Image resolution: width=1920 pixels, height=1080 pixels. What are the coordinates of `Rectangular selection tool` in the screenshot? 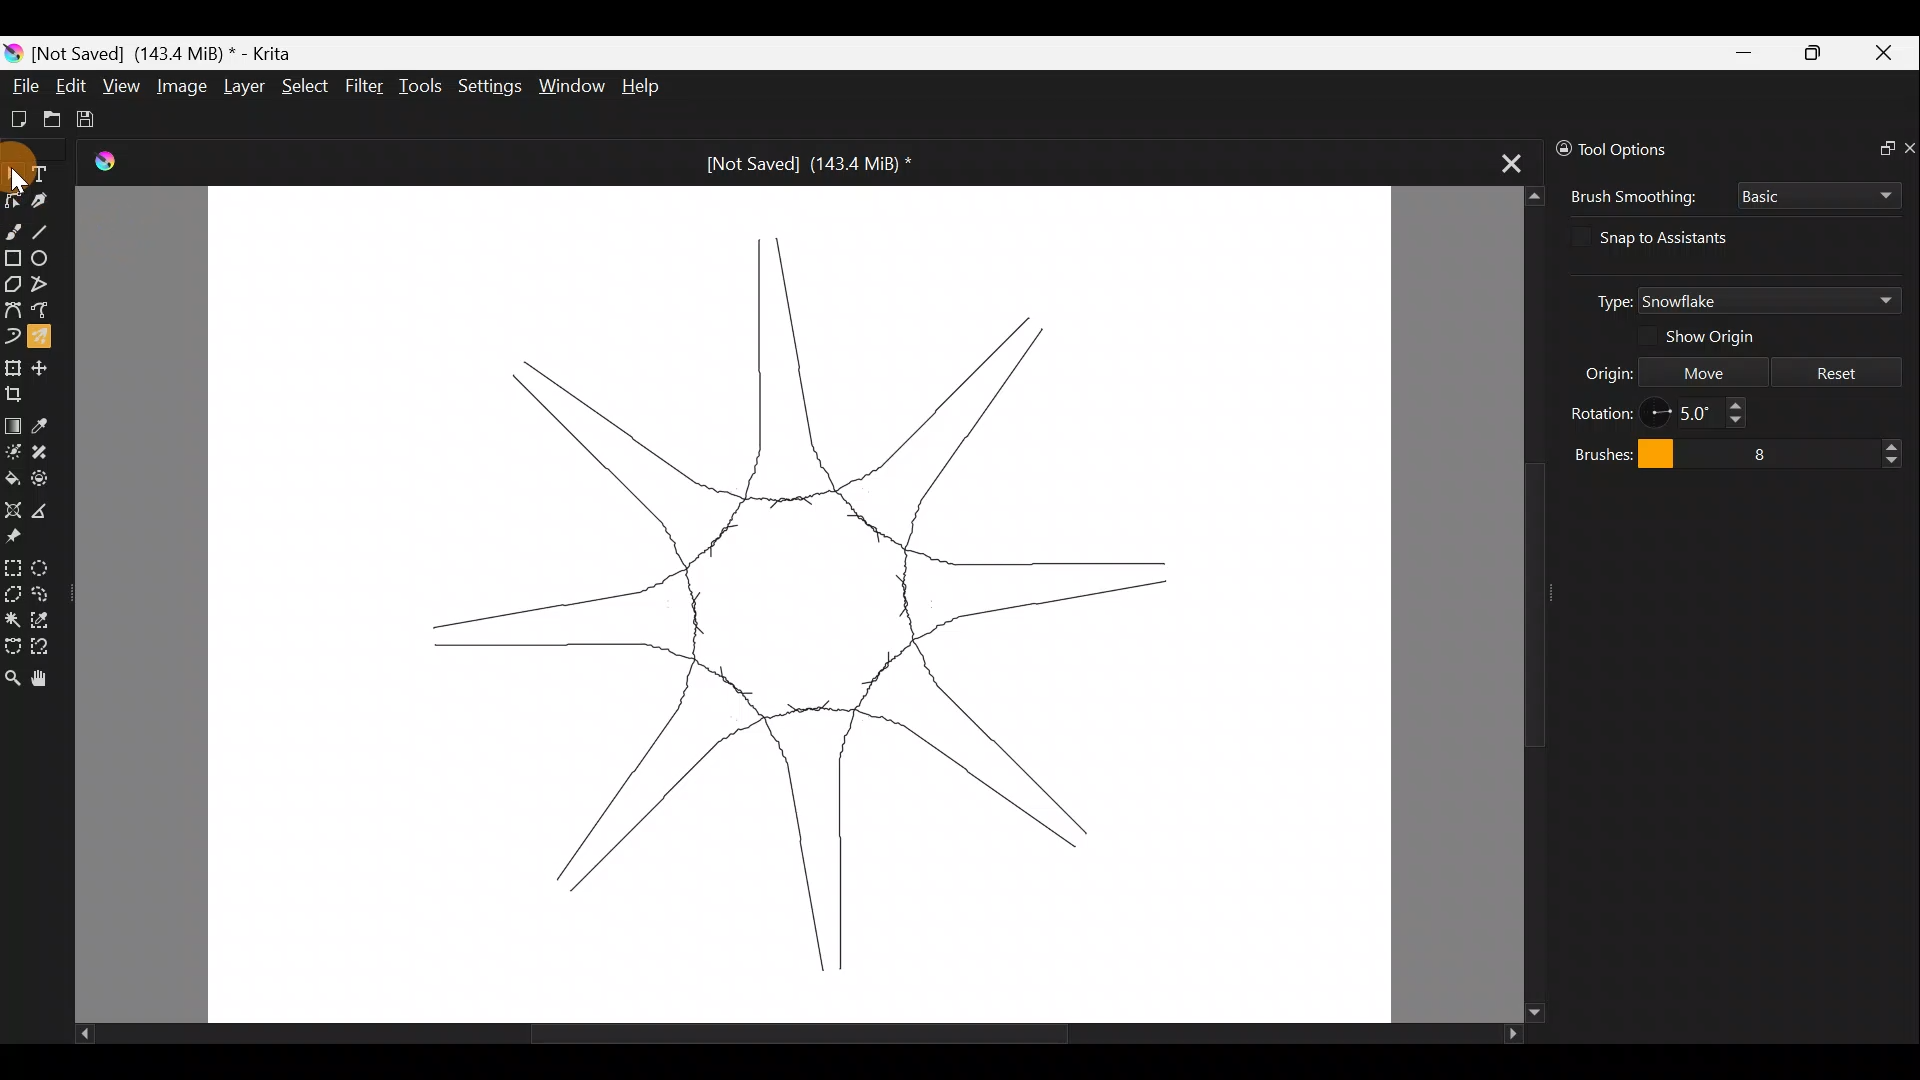 It's located at (12, 565).